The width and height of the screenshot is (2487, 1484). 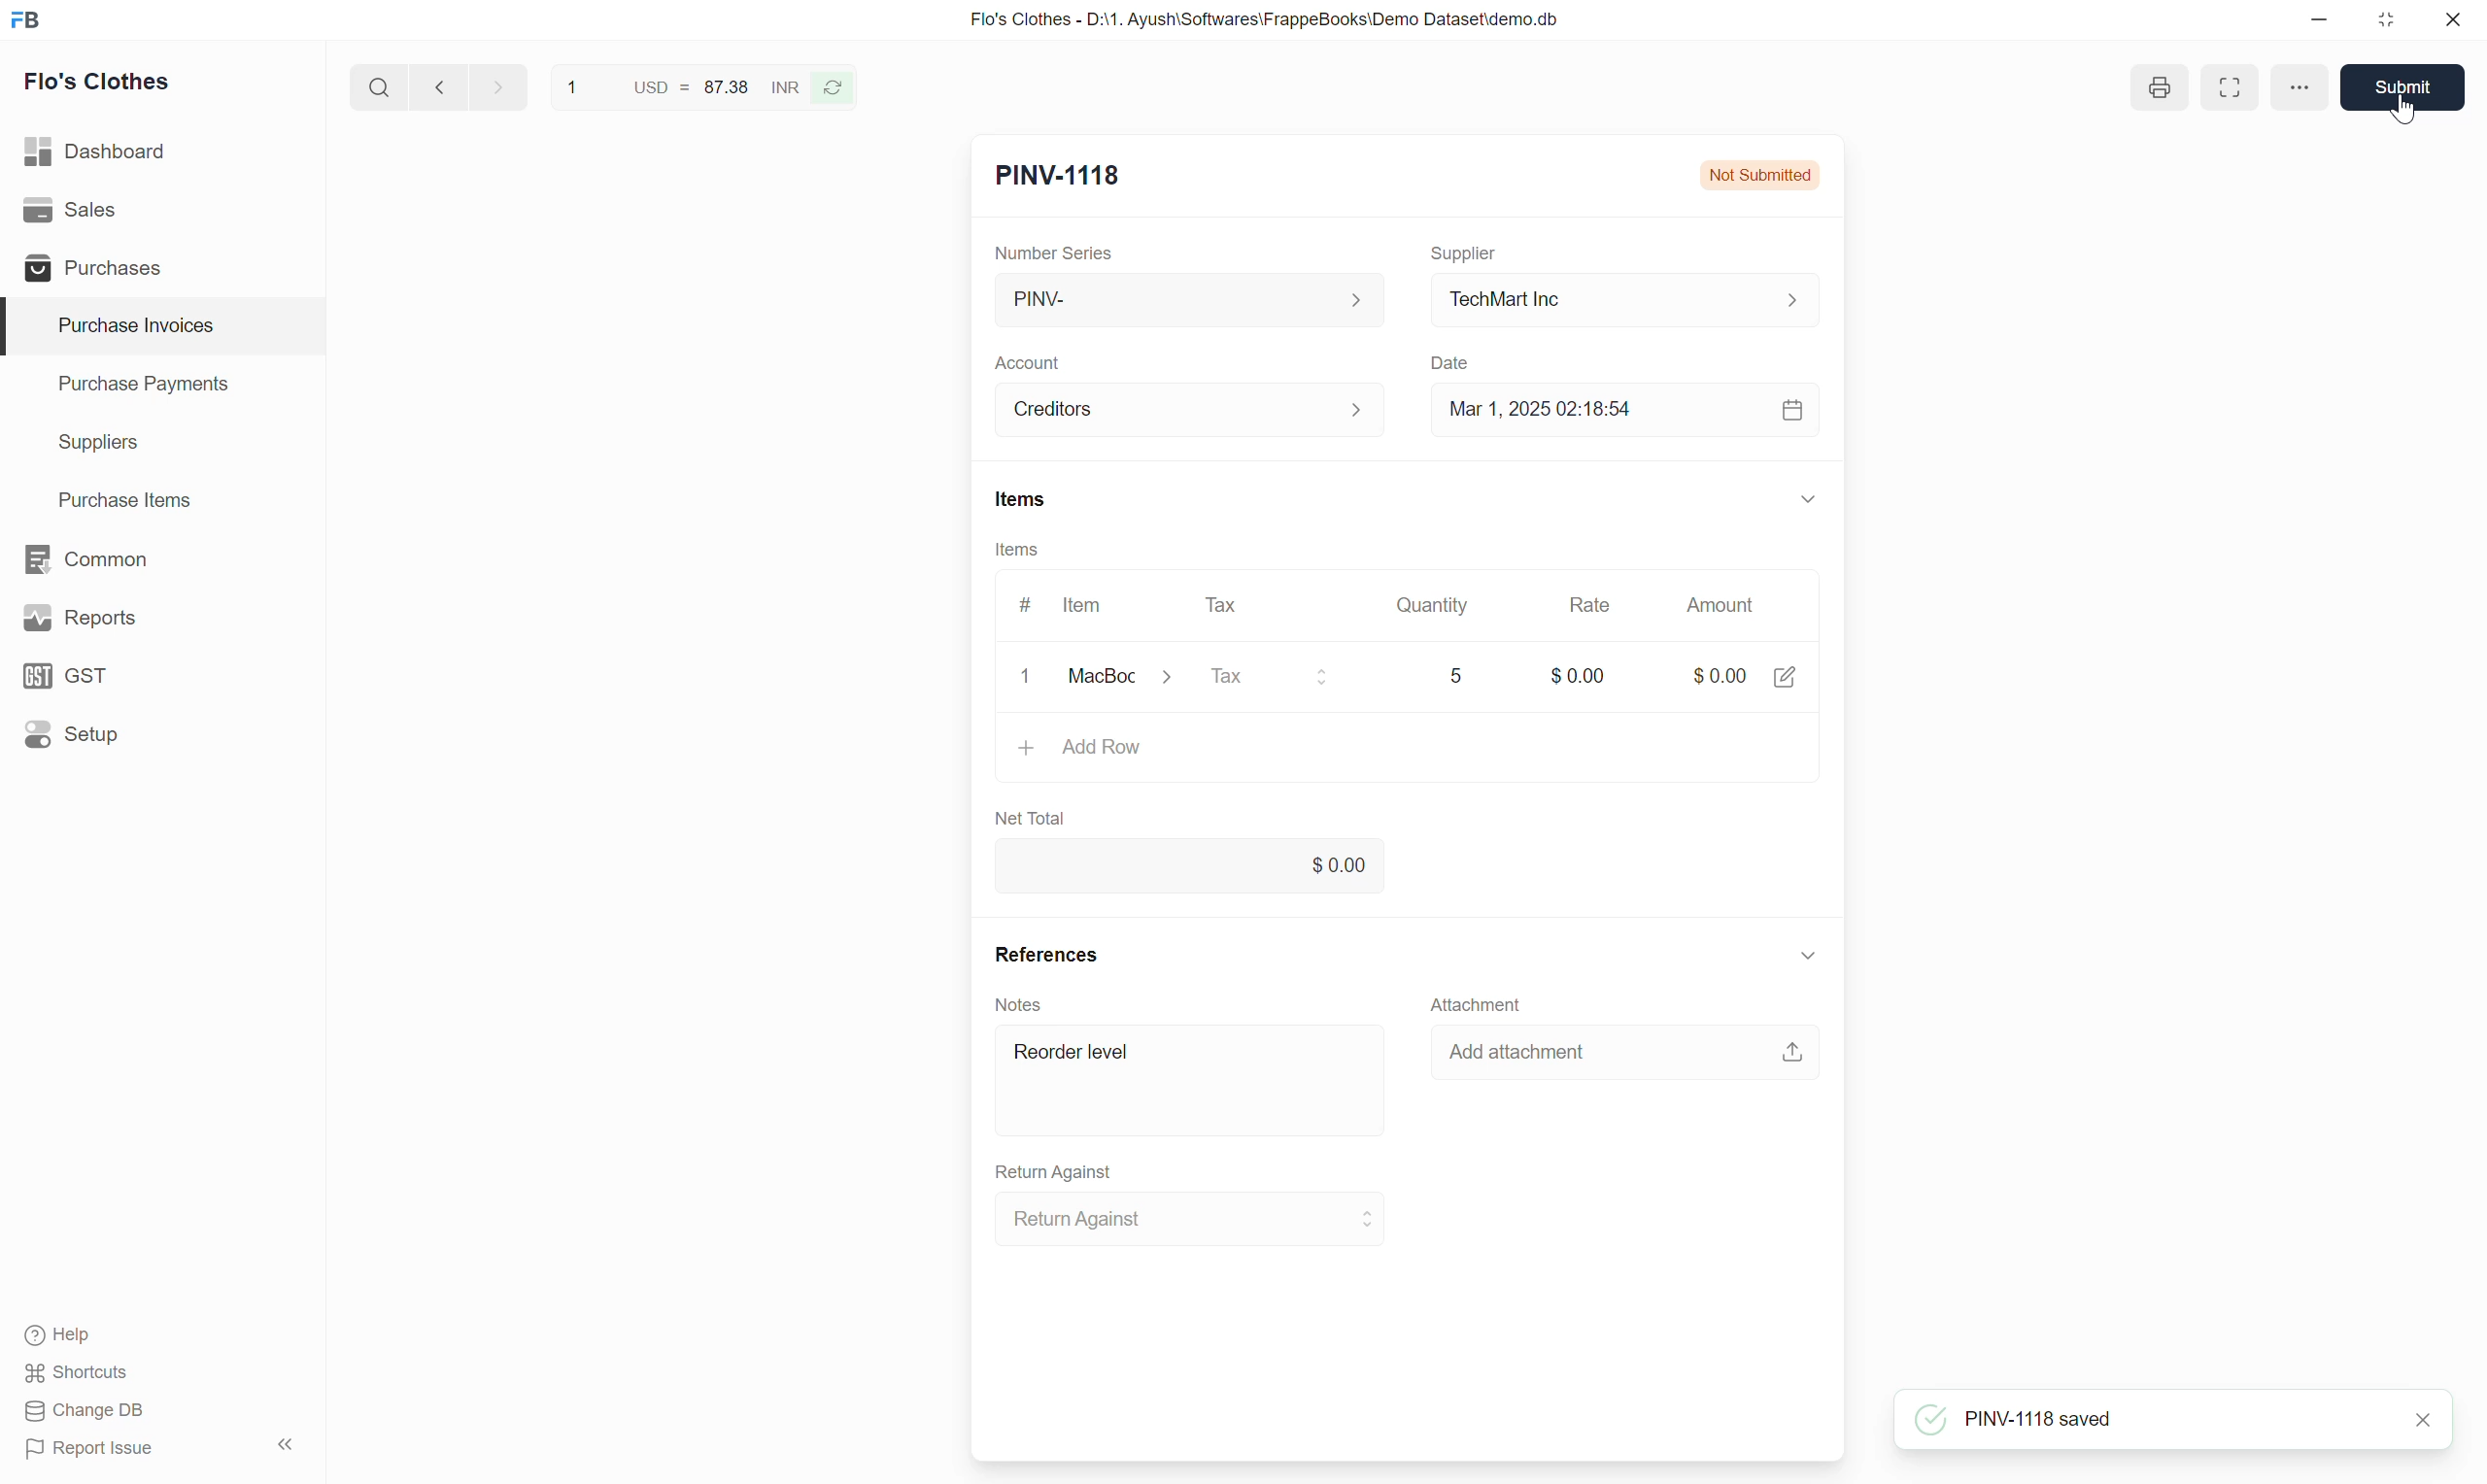 I want to click on Tax, so click(x=1279, y=678).